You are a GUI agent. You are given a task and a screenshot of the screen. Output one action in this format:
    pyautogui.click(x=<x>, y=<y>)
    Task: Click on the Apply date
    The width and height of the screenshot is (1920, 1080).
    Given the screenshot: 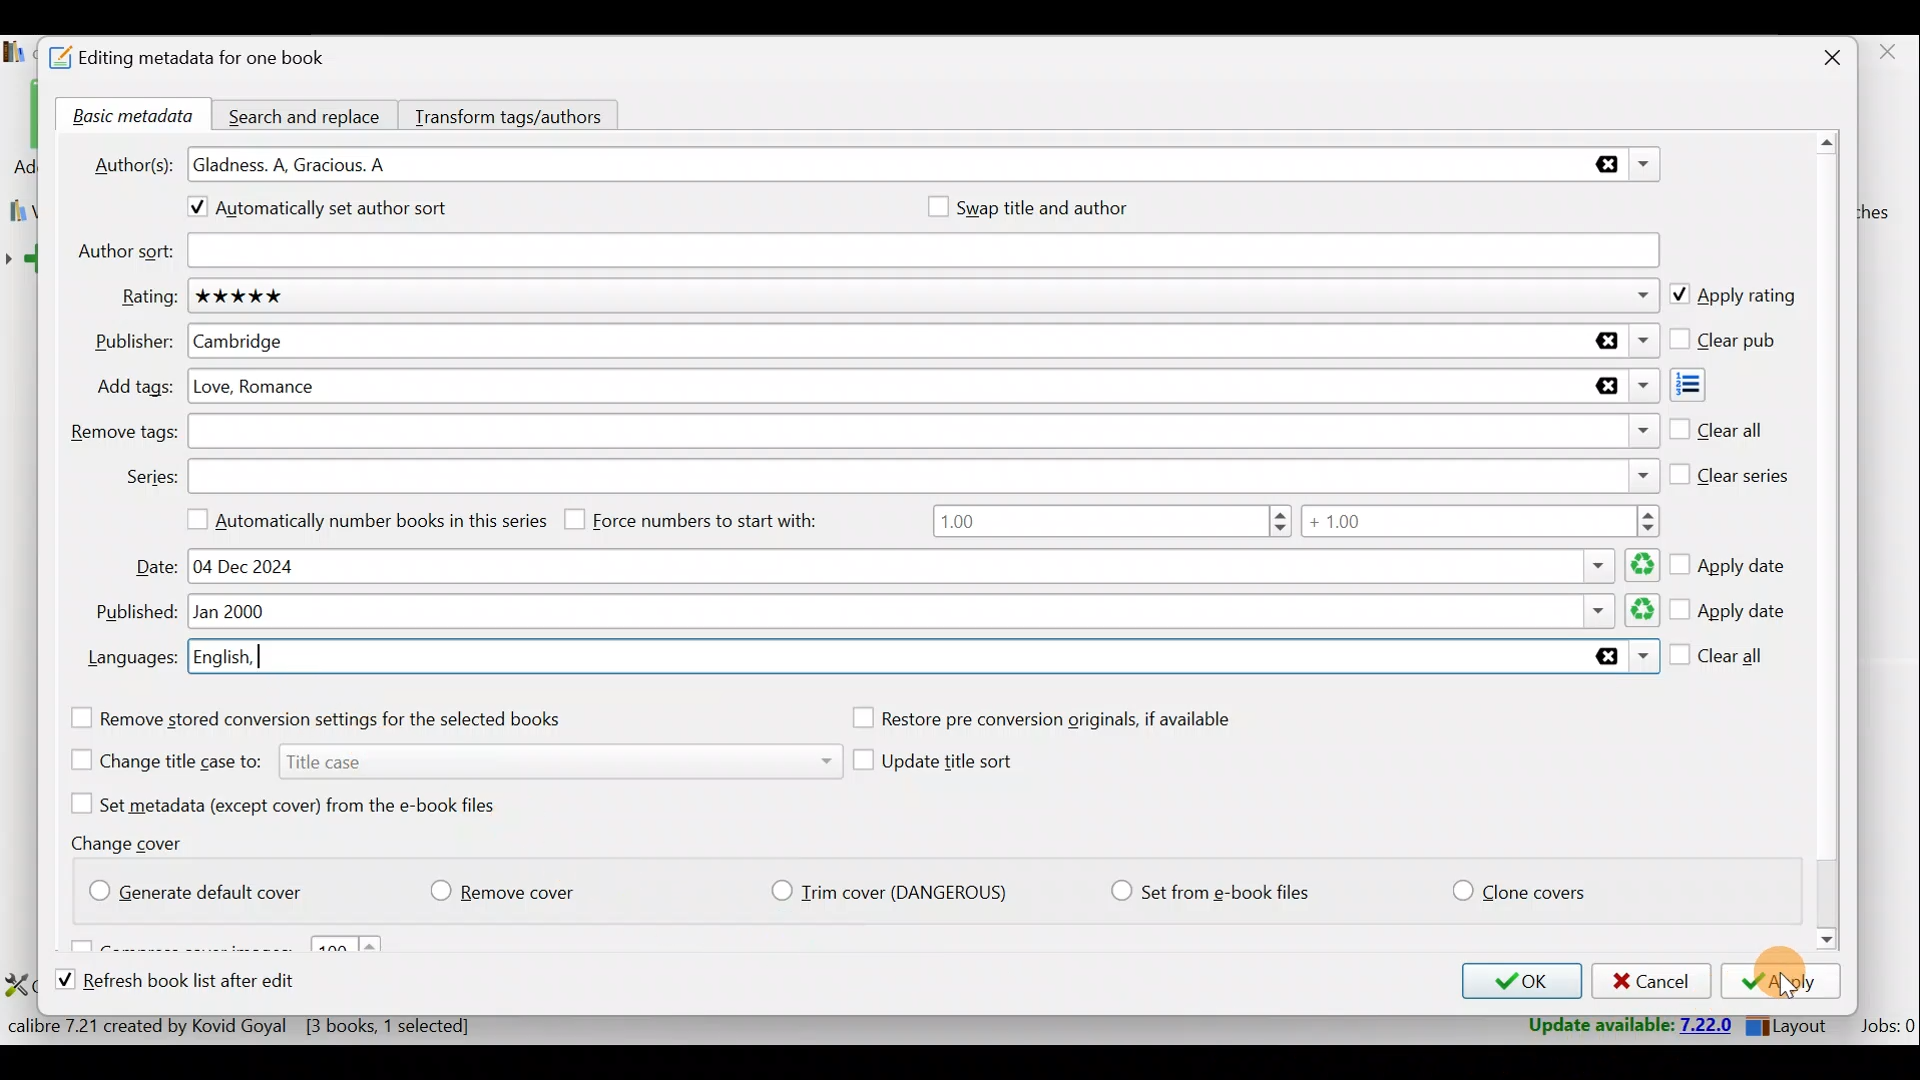 What is the action you would take?
    pyautogui.click(x=1732, y=559)
    